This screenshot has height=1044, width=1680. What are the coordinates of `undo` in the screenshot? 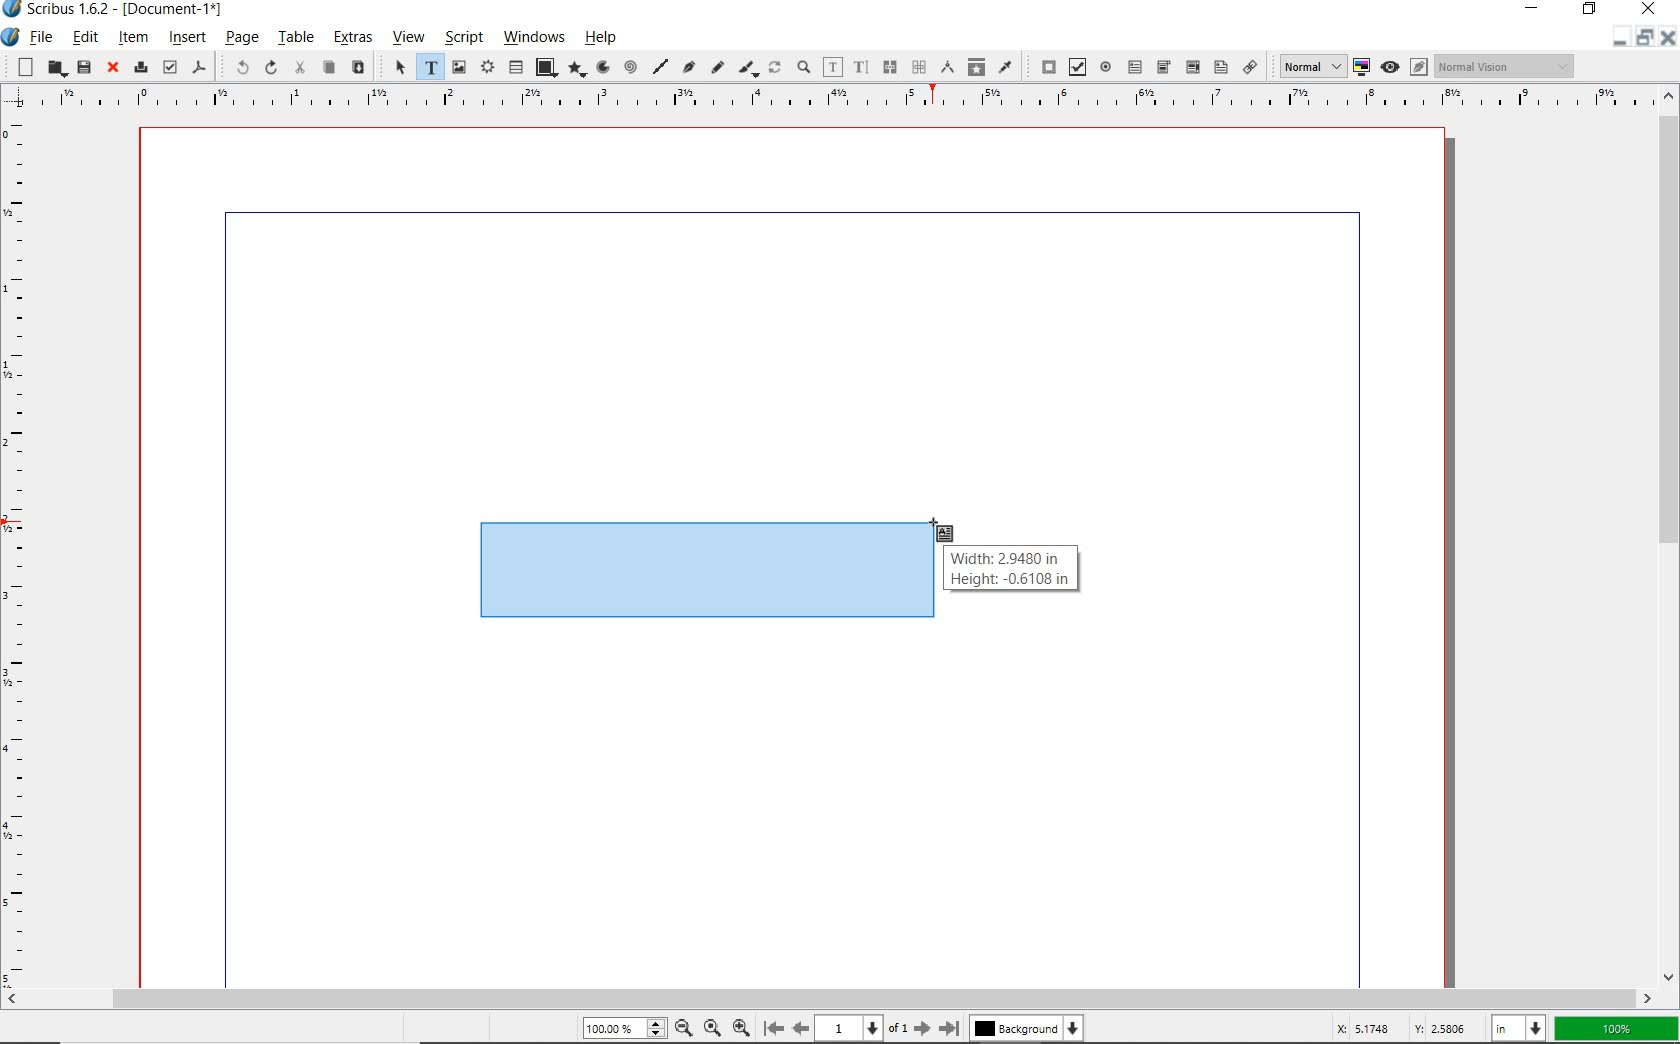 It's located at (234, 66).